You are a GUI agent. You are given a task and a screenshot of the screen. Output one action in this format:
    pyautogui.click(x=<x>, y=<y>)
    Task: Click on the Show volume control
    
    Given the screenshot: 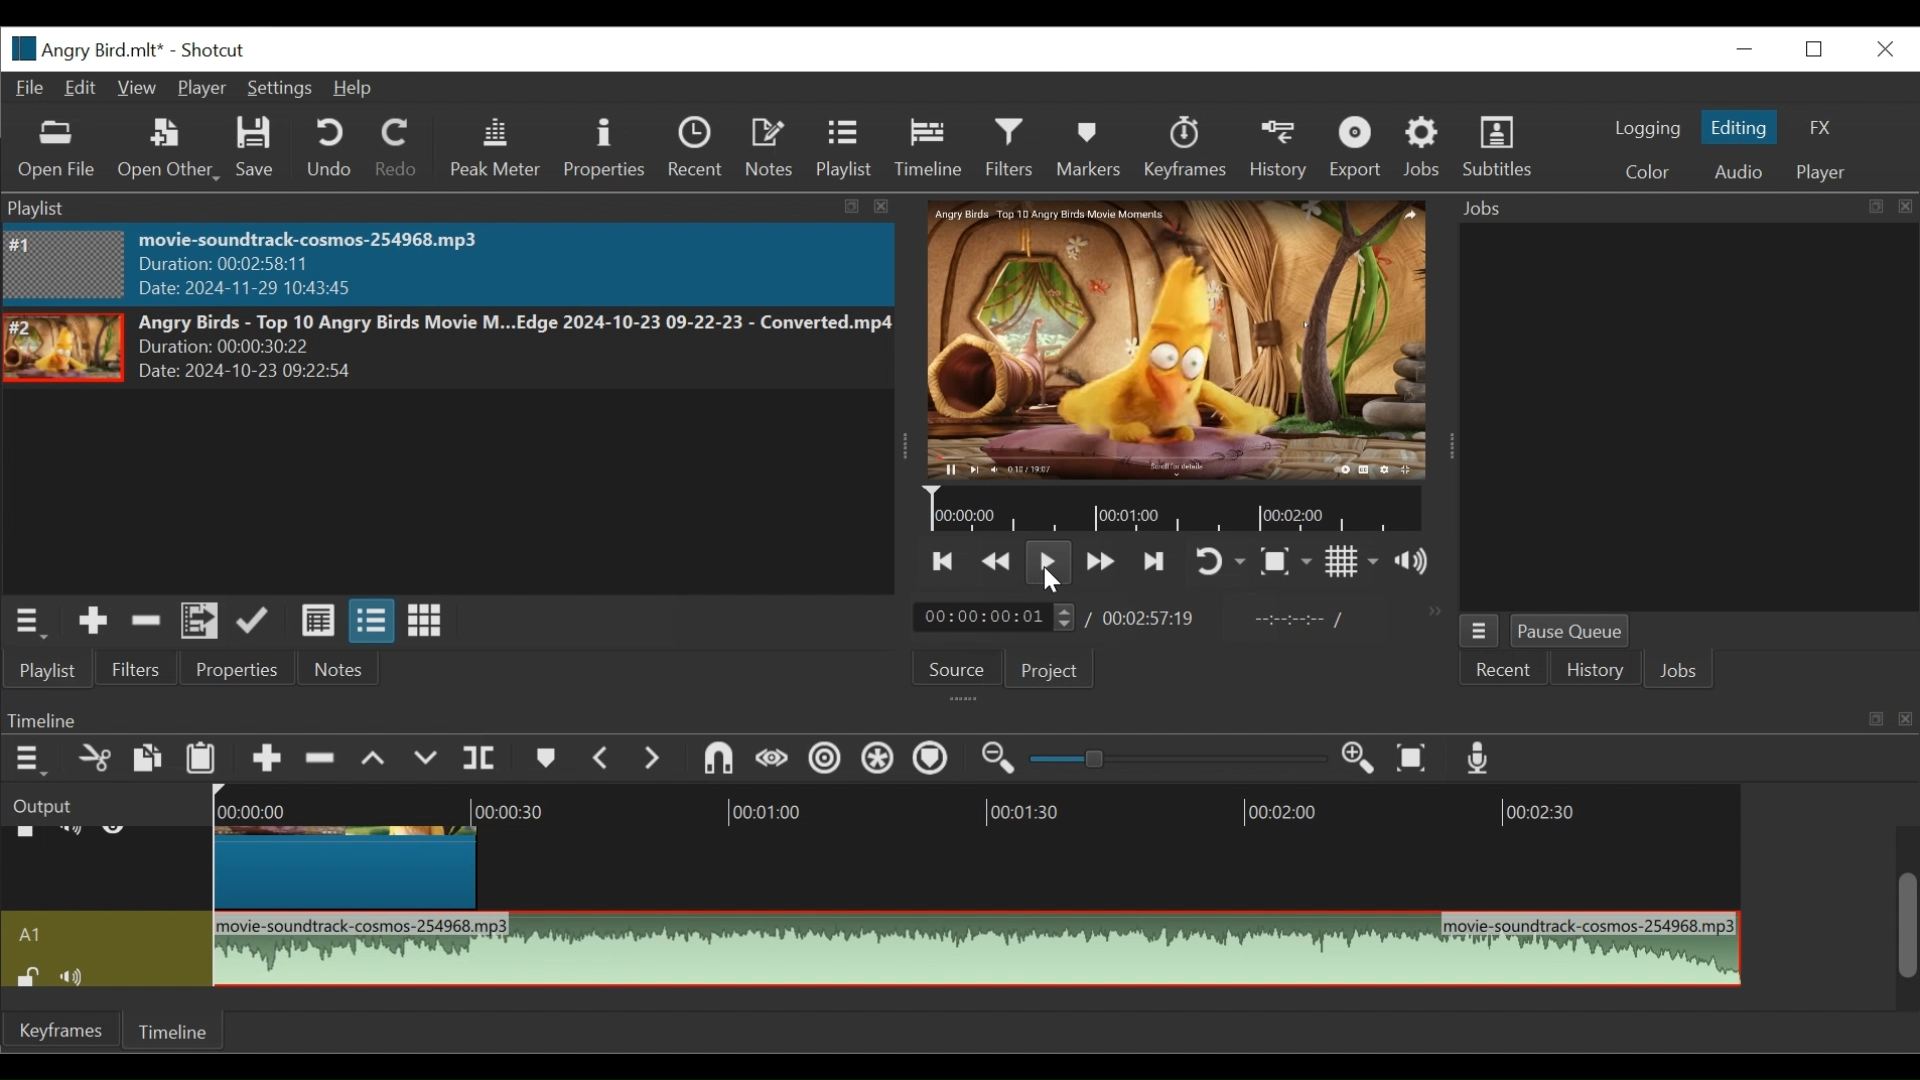 What is the action you would take?
    pyautogui.click(x=1418, y=564)
    